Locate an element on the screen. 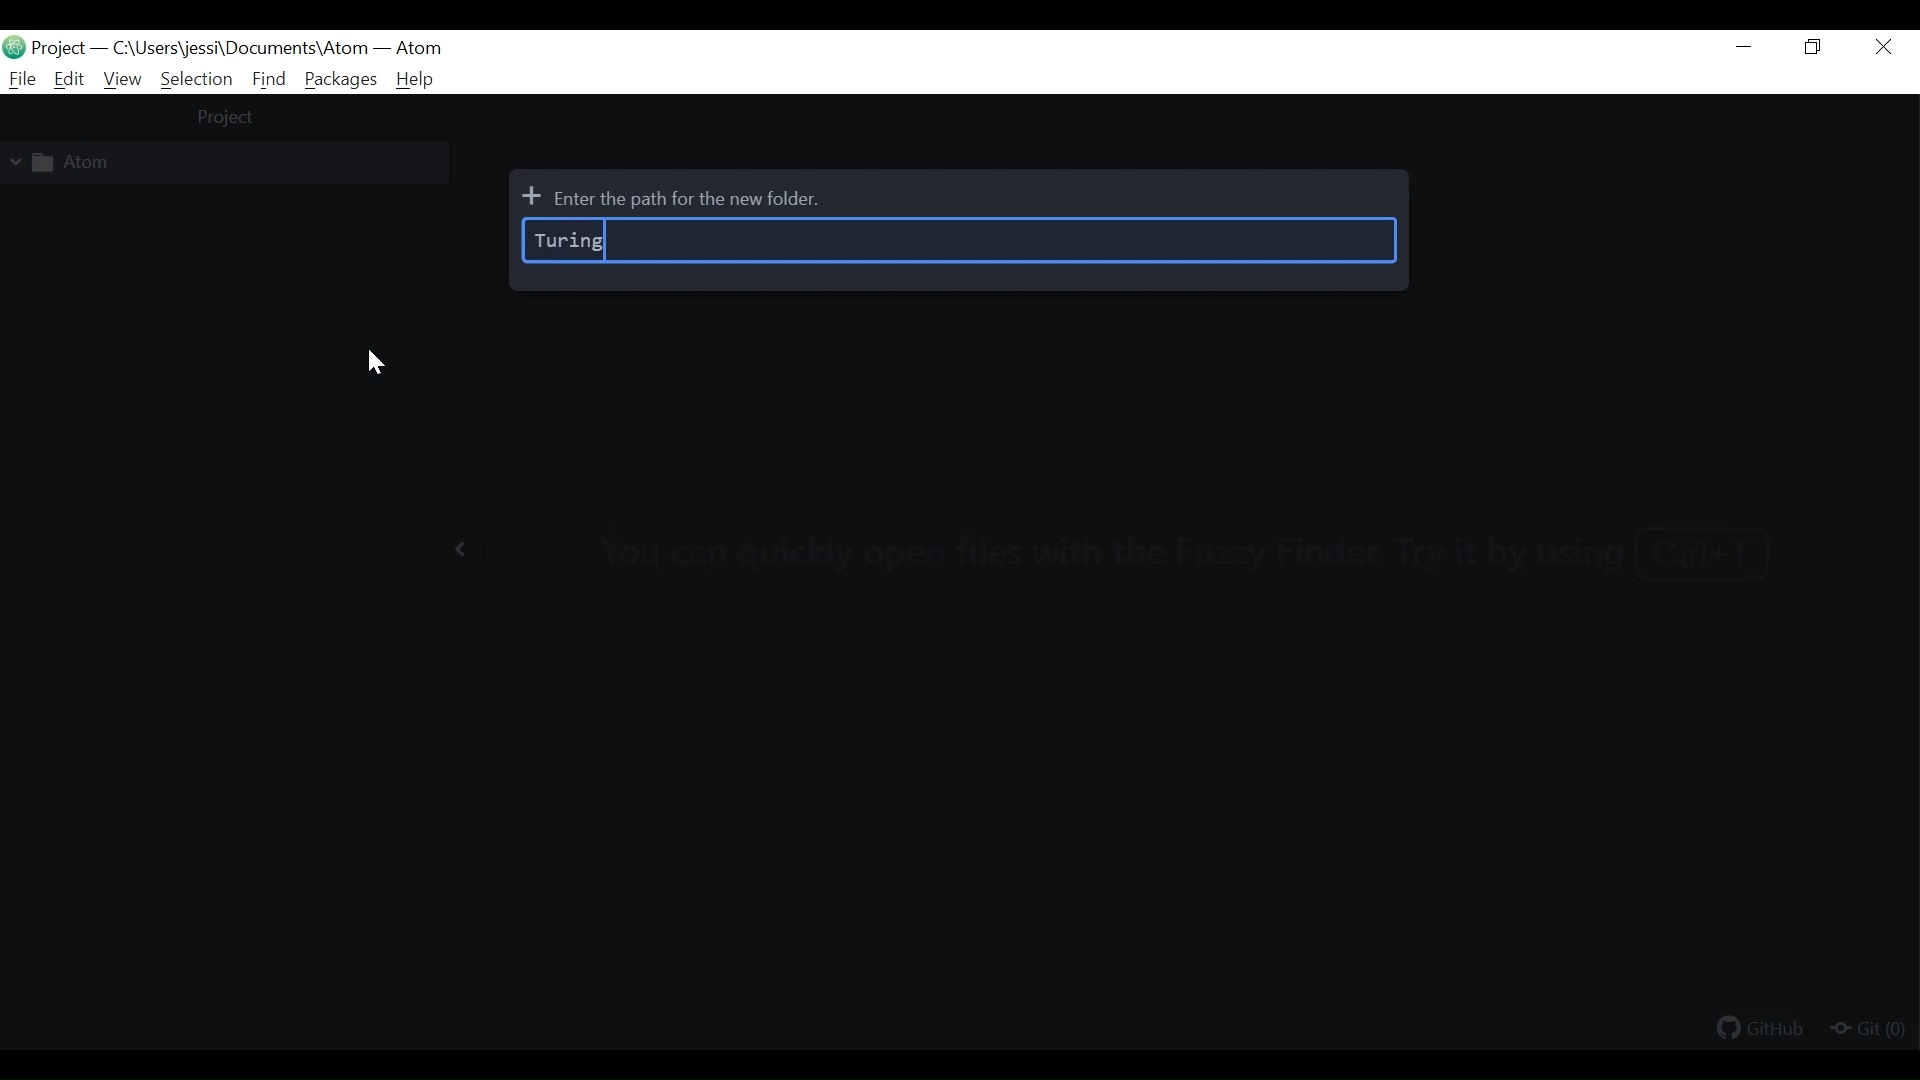 The height and width of the screenshot is (1080, 1920). Close is located at coordinates (1885, 48).